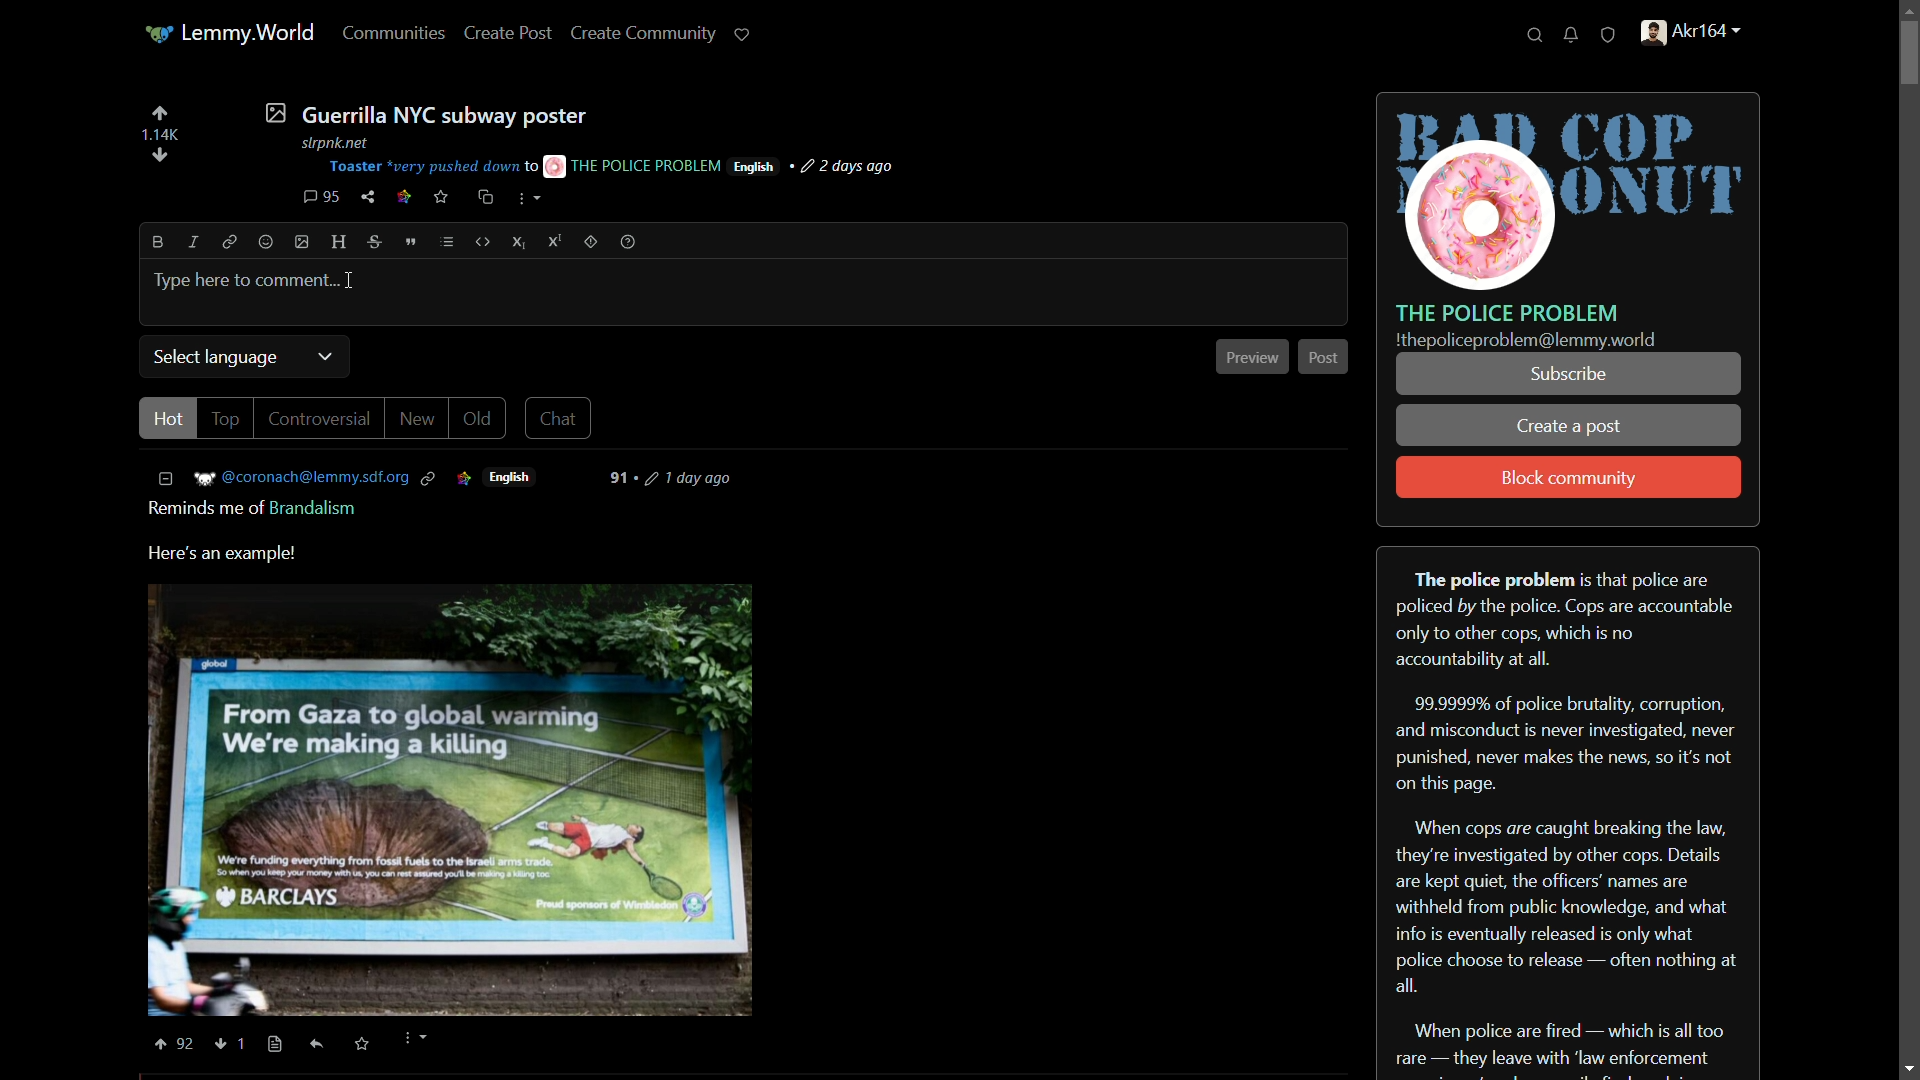  I want to click on about server, so click(1568, 811).